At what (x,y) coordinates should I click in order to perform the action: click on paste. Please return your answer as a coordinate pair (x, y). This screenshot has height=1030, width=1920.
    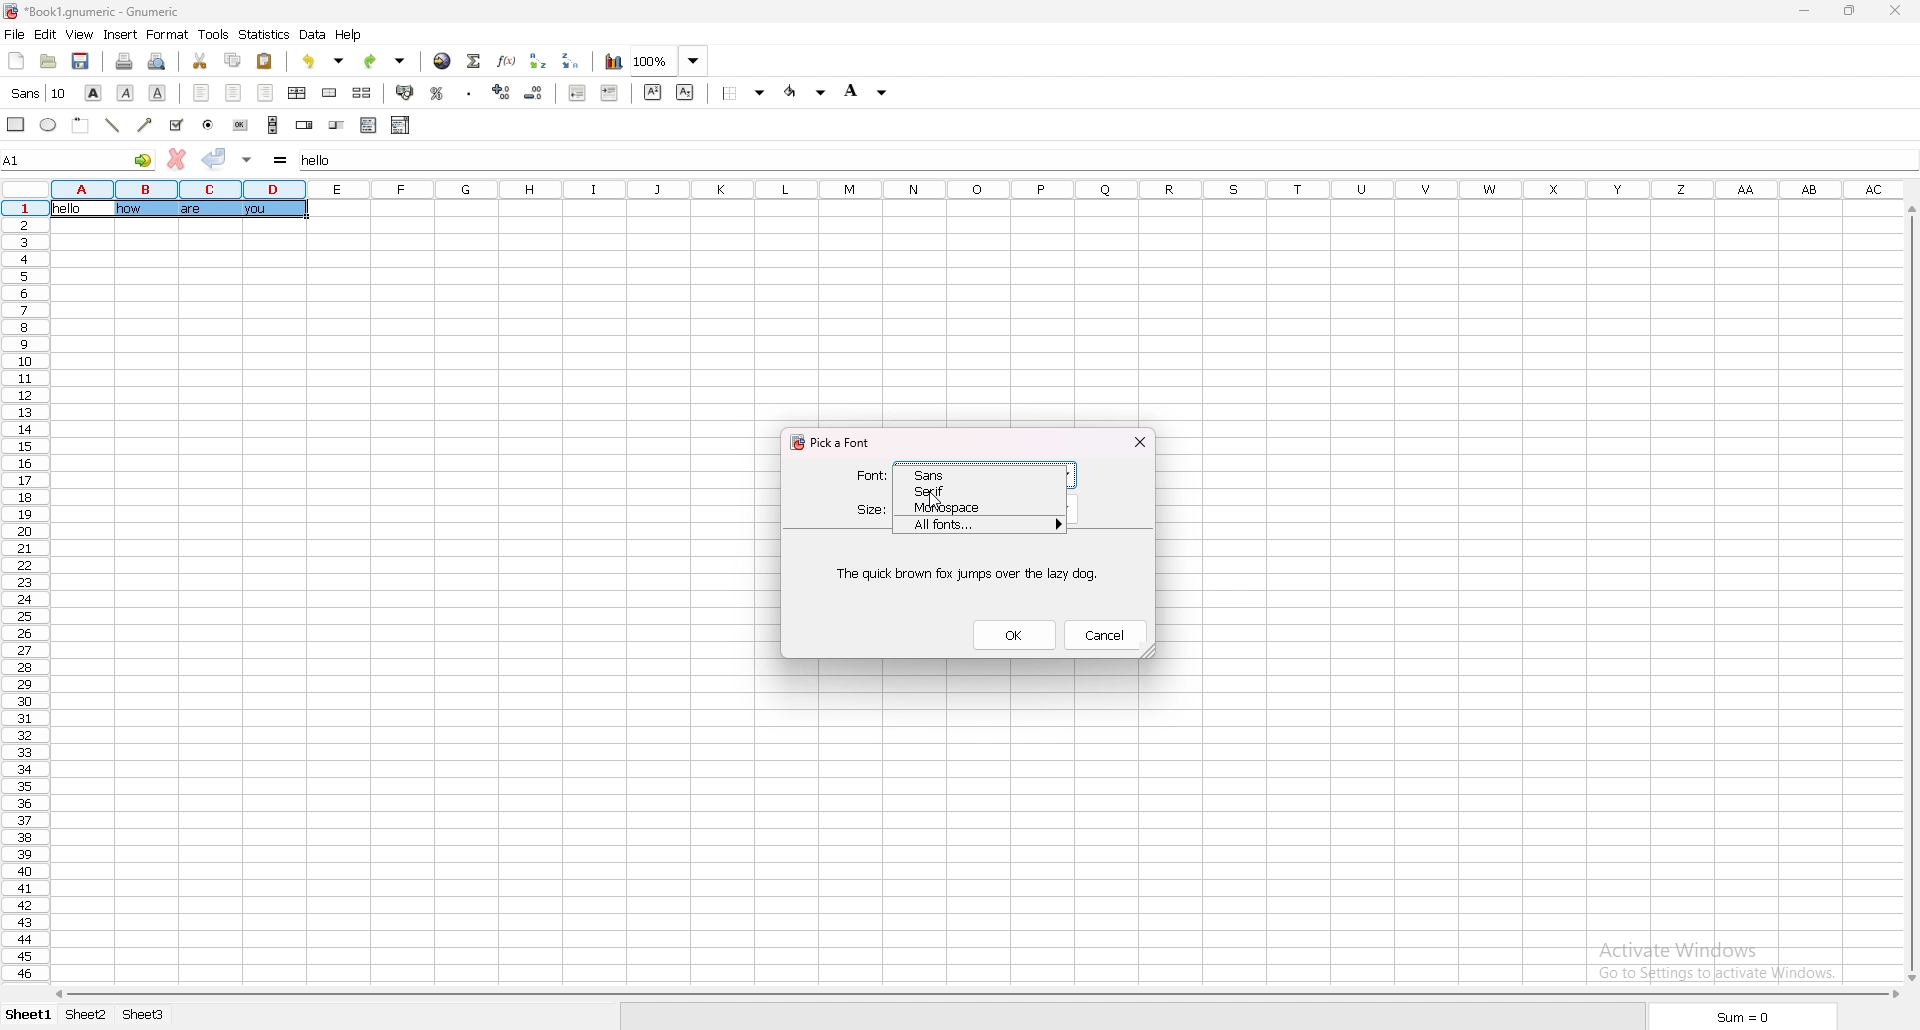
    Looking at the image, I should click on (265, 60).